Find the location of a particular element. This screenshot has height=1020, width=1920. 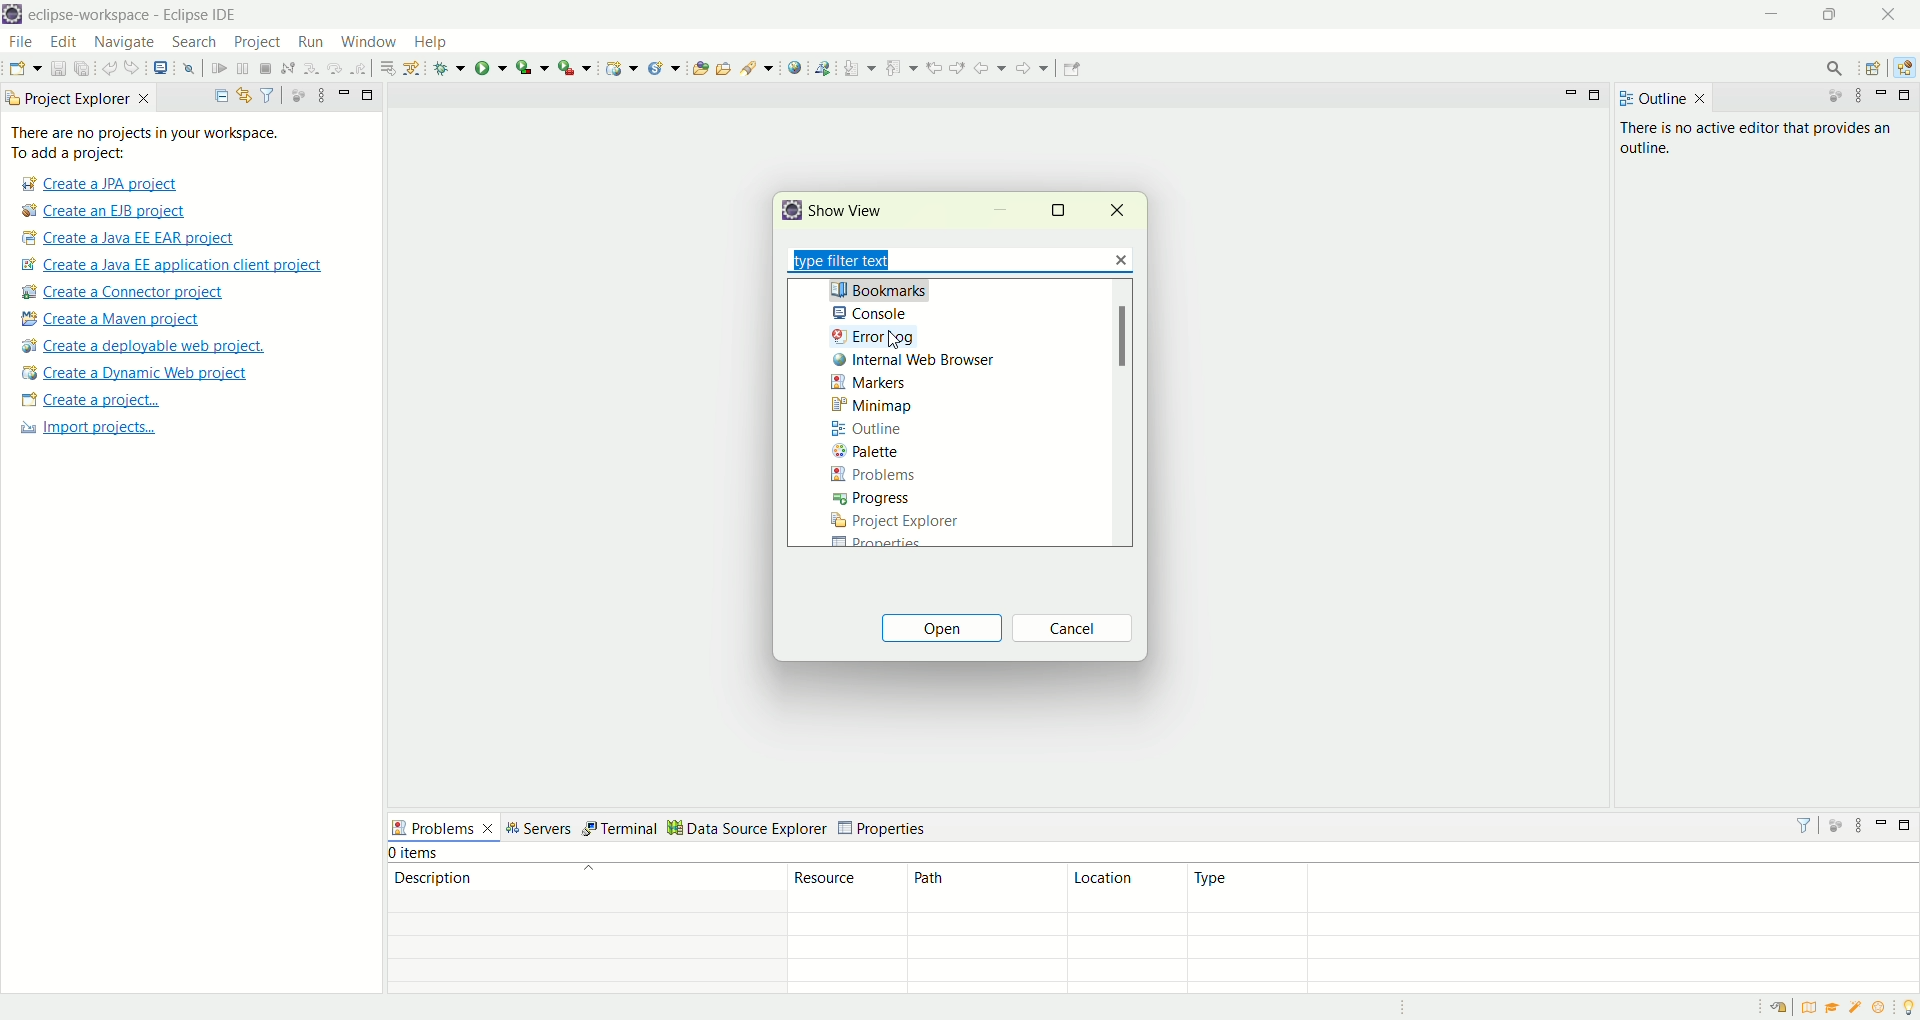

create a new Java servlet is located at coordinates (664, 67).